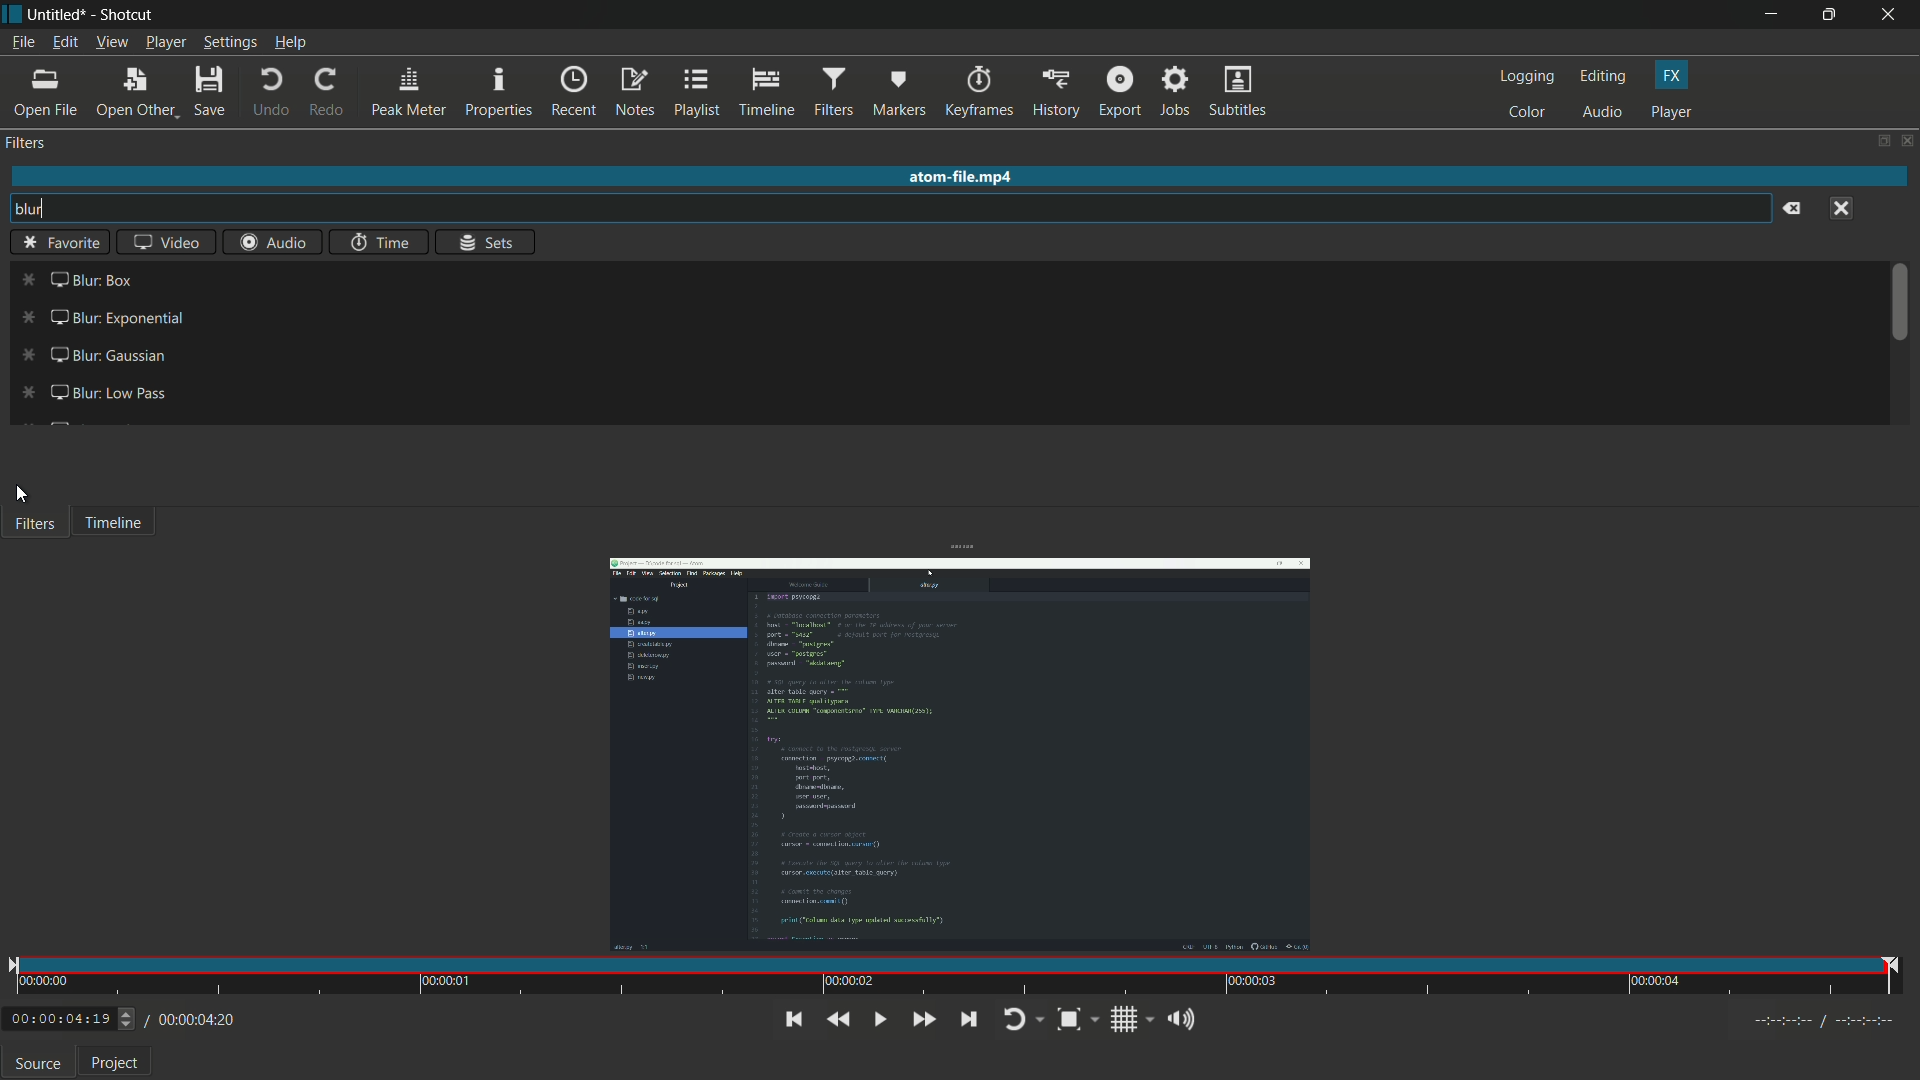 This screenshot has height=1080, width=1920. I want to click on audio, so click(1604, 114).